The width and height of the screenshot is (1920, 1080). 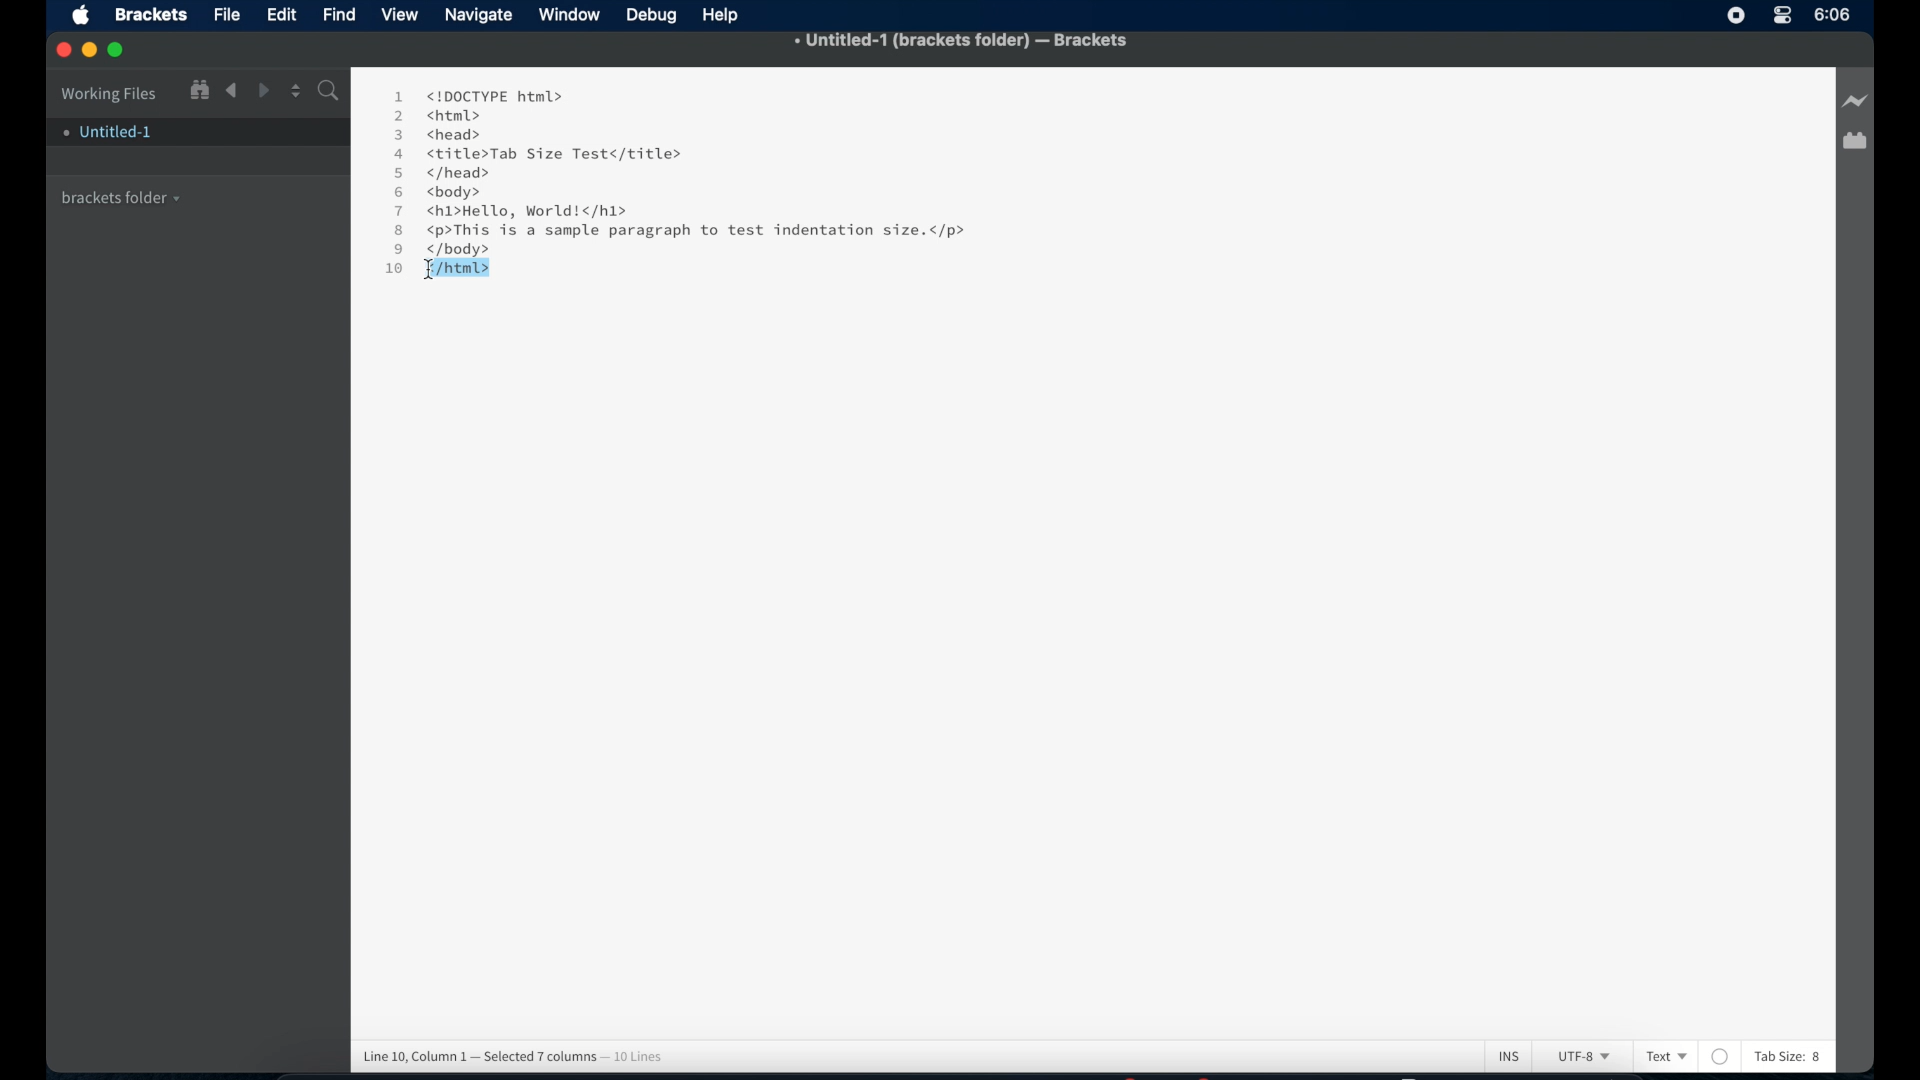 What do you see at coordinates (231, 91) in the screenshot?
I see `Left` at bounding box center [231, 91].